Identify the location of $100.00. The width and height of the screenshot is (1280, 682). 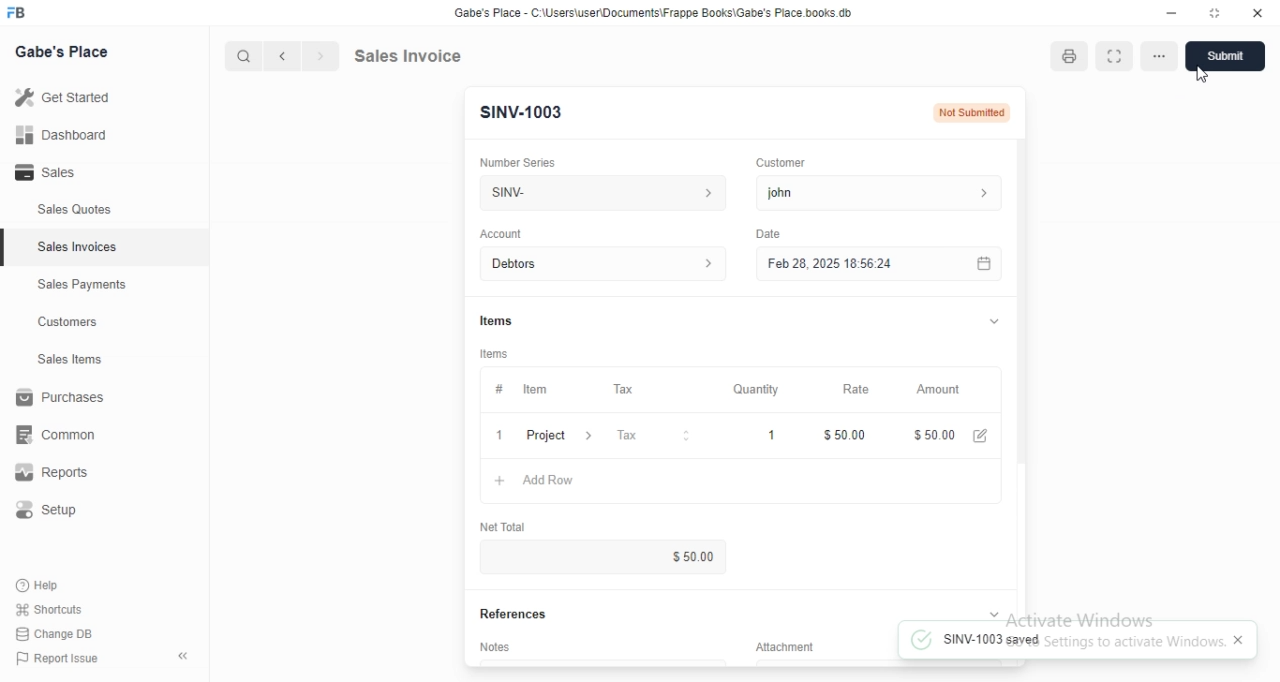
(927, 433).